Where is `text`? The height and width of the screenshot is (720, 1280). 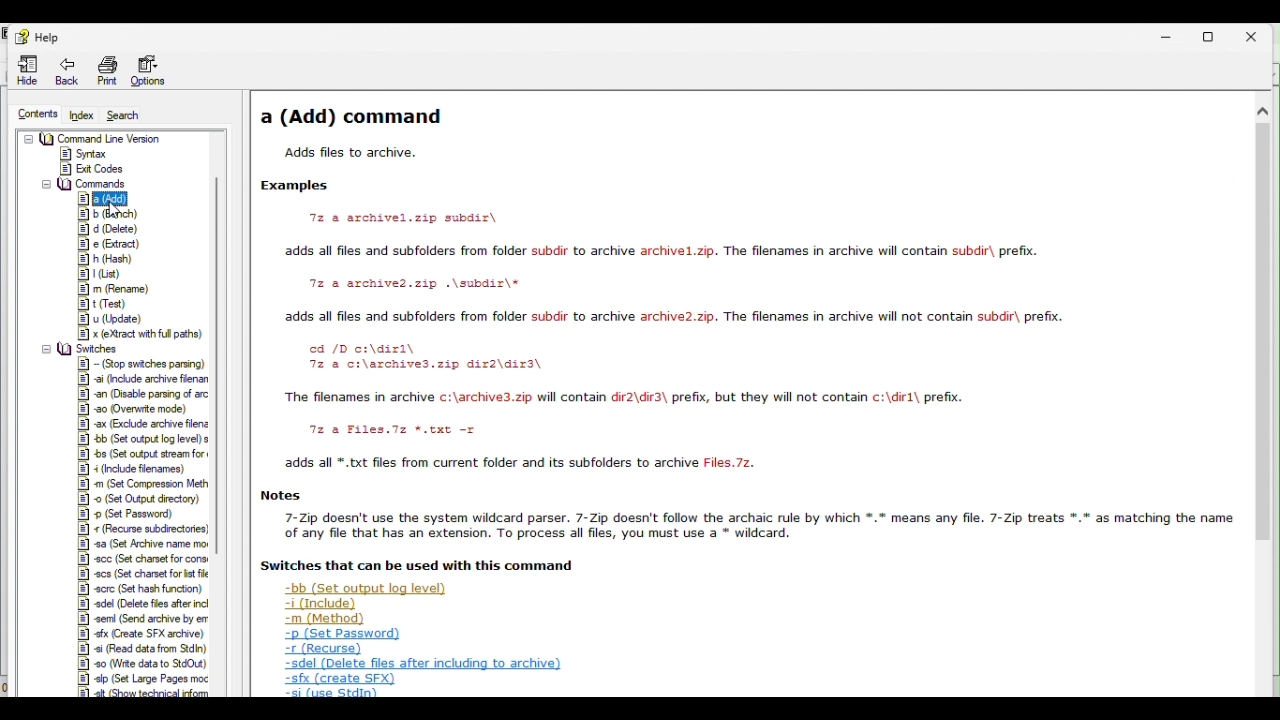 text is located at coordinates (672, 317).